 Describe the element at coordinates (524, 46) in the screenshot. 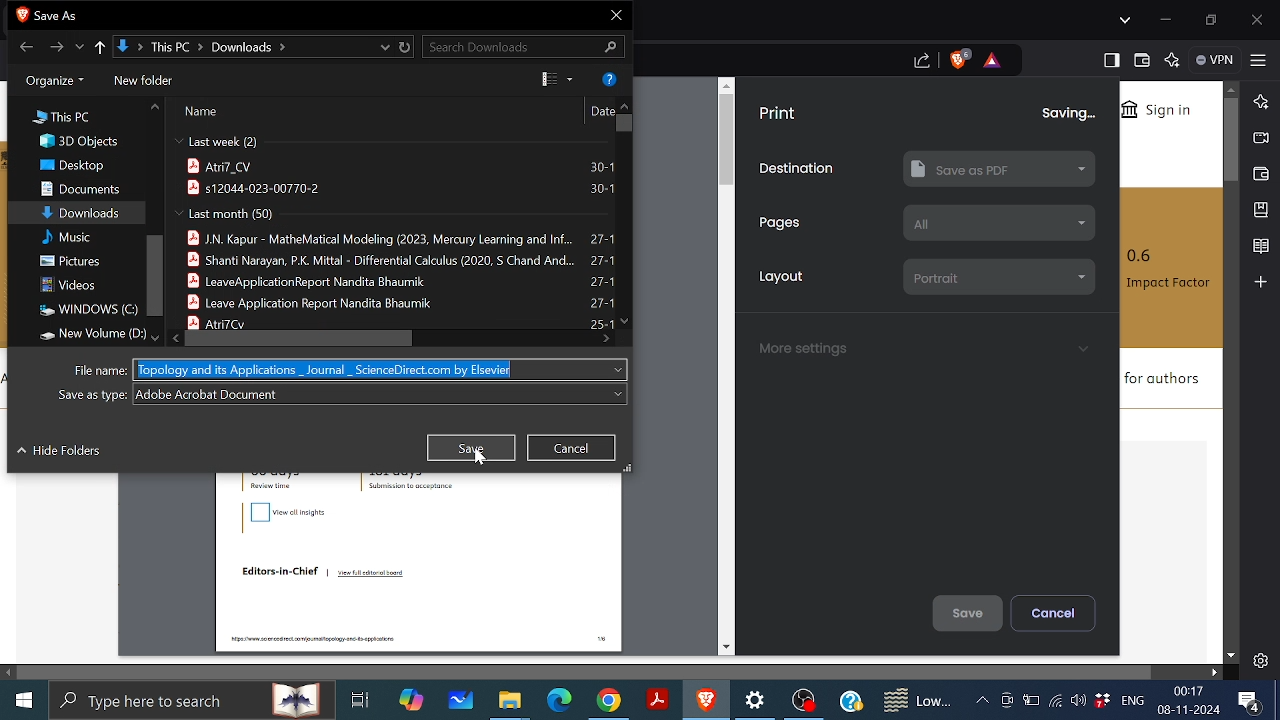

I see `Search downloads` at that location.